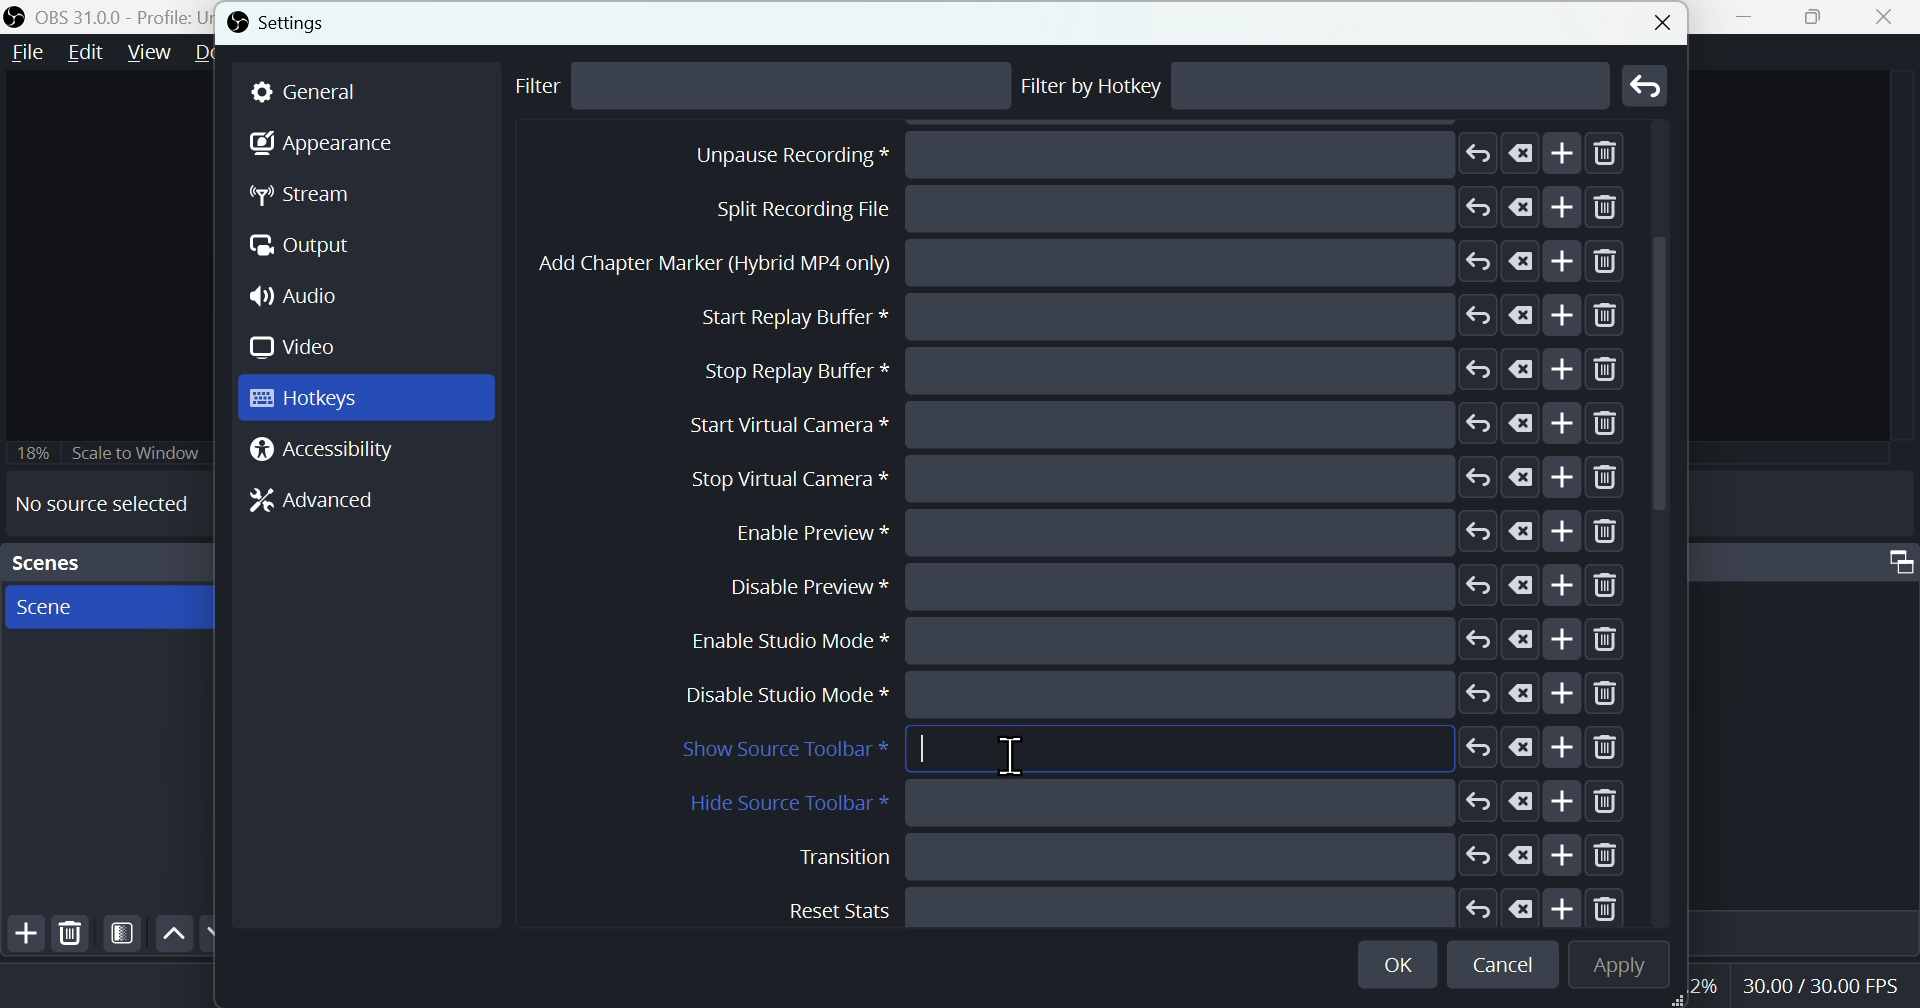 The image size is (1920, 1008). I want to click on Accessibility, so click(328, 451).